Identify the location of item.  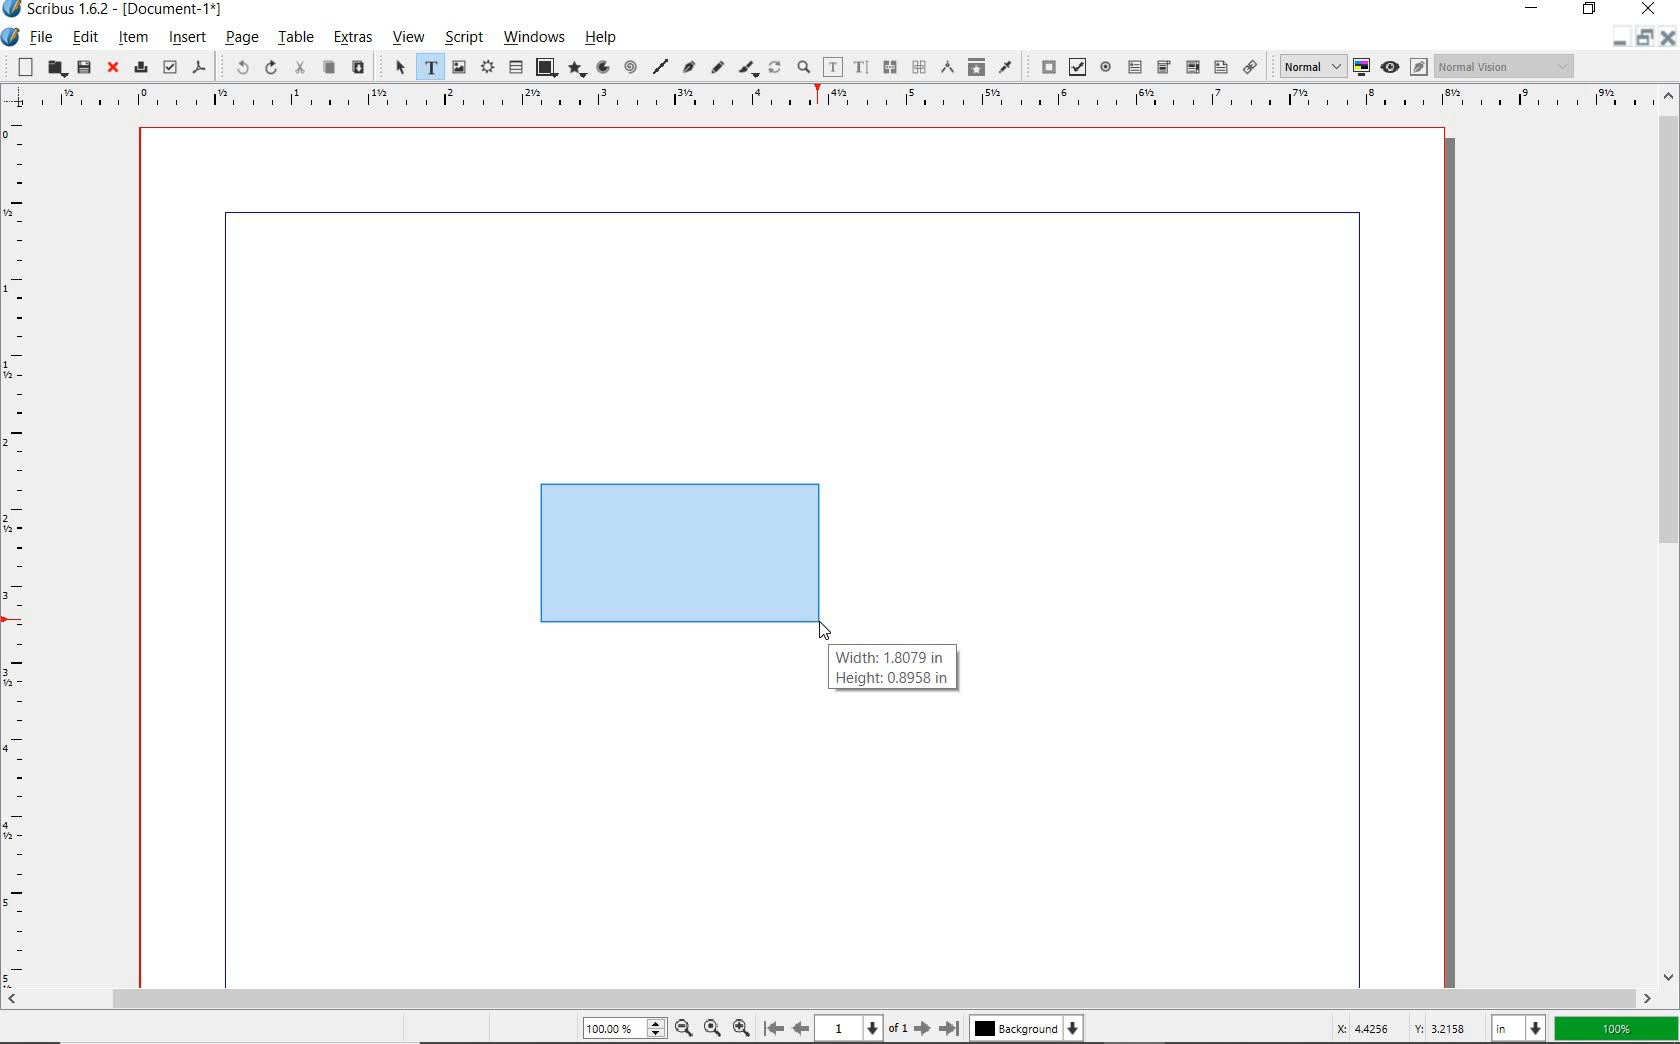
(135, 40).